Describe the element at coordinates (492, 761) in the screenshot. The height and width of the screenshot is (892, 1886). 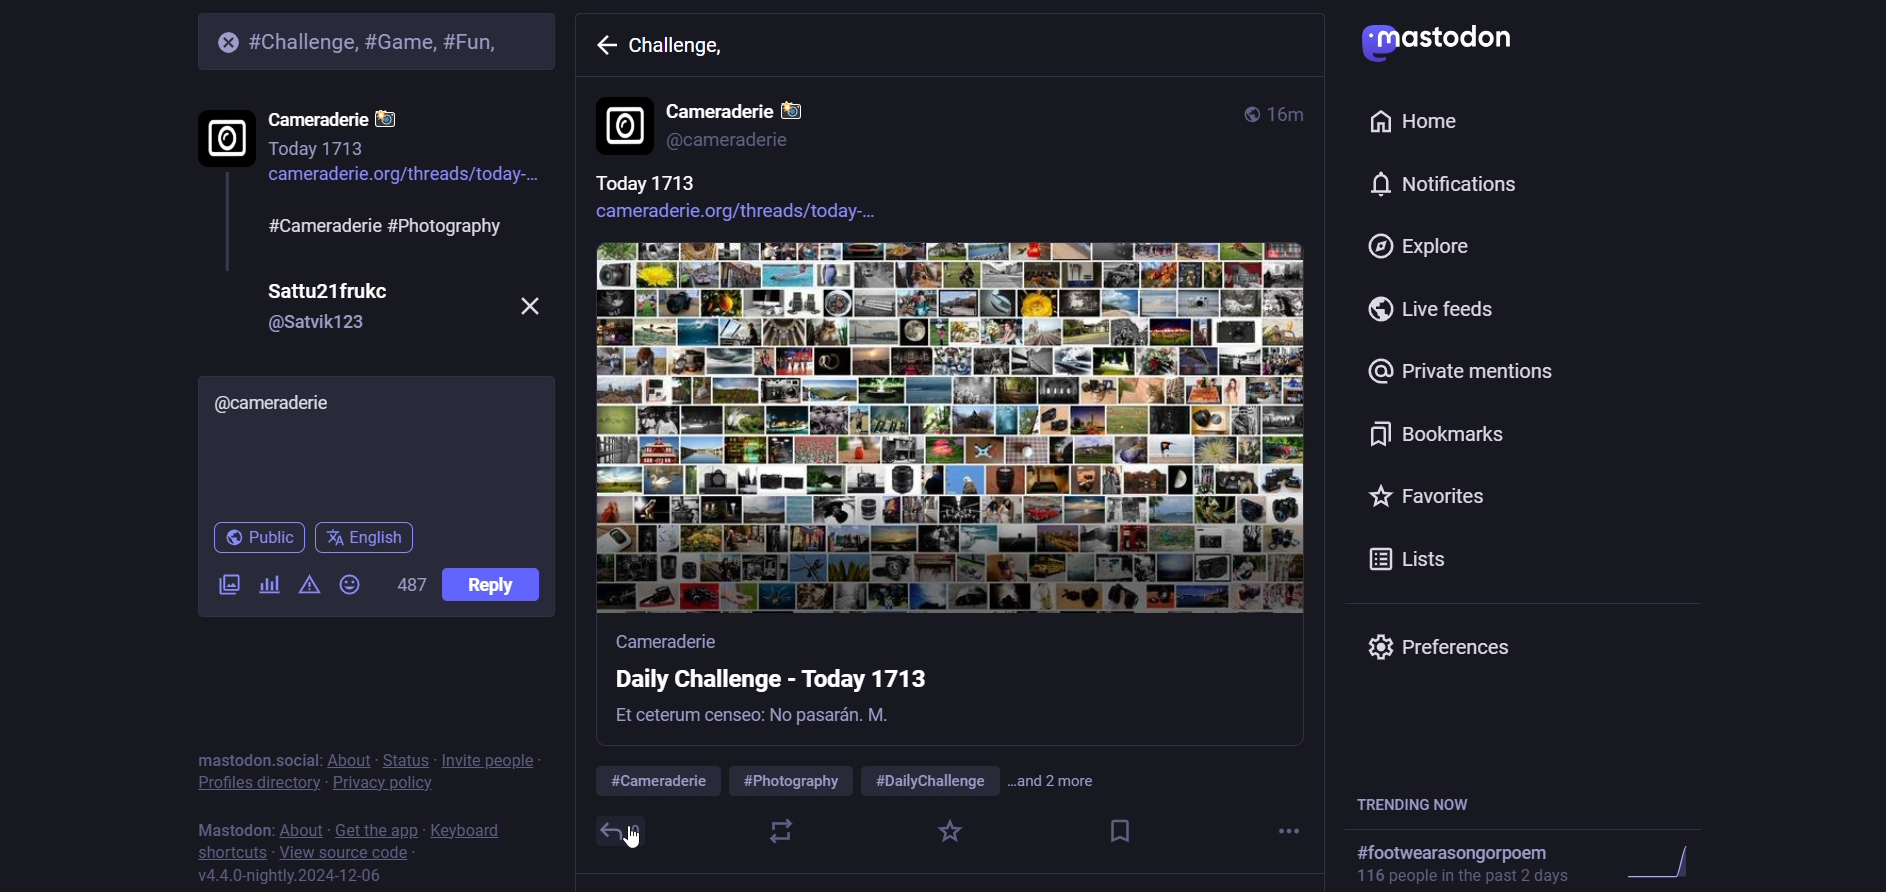
I see `invite people` at that location.